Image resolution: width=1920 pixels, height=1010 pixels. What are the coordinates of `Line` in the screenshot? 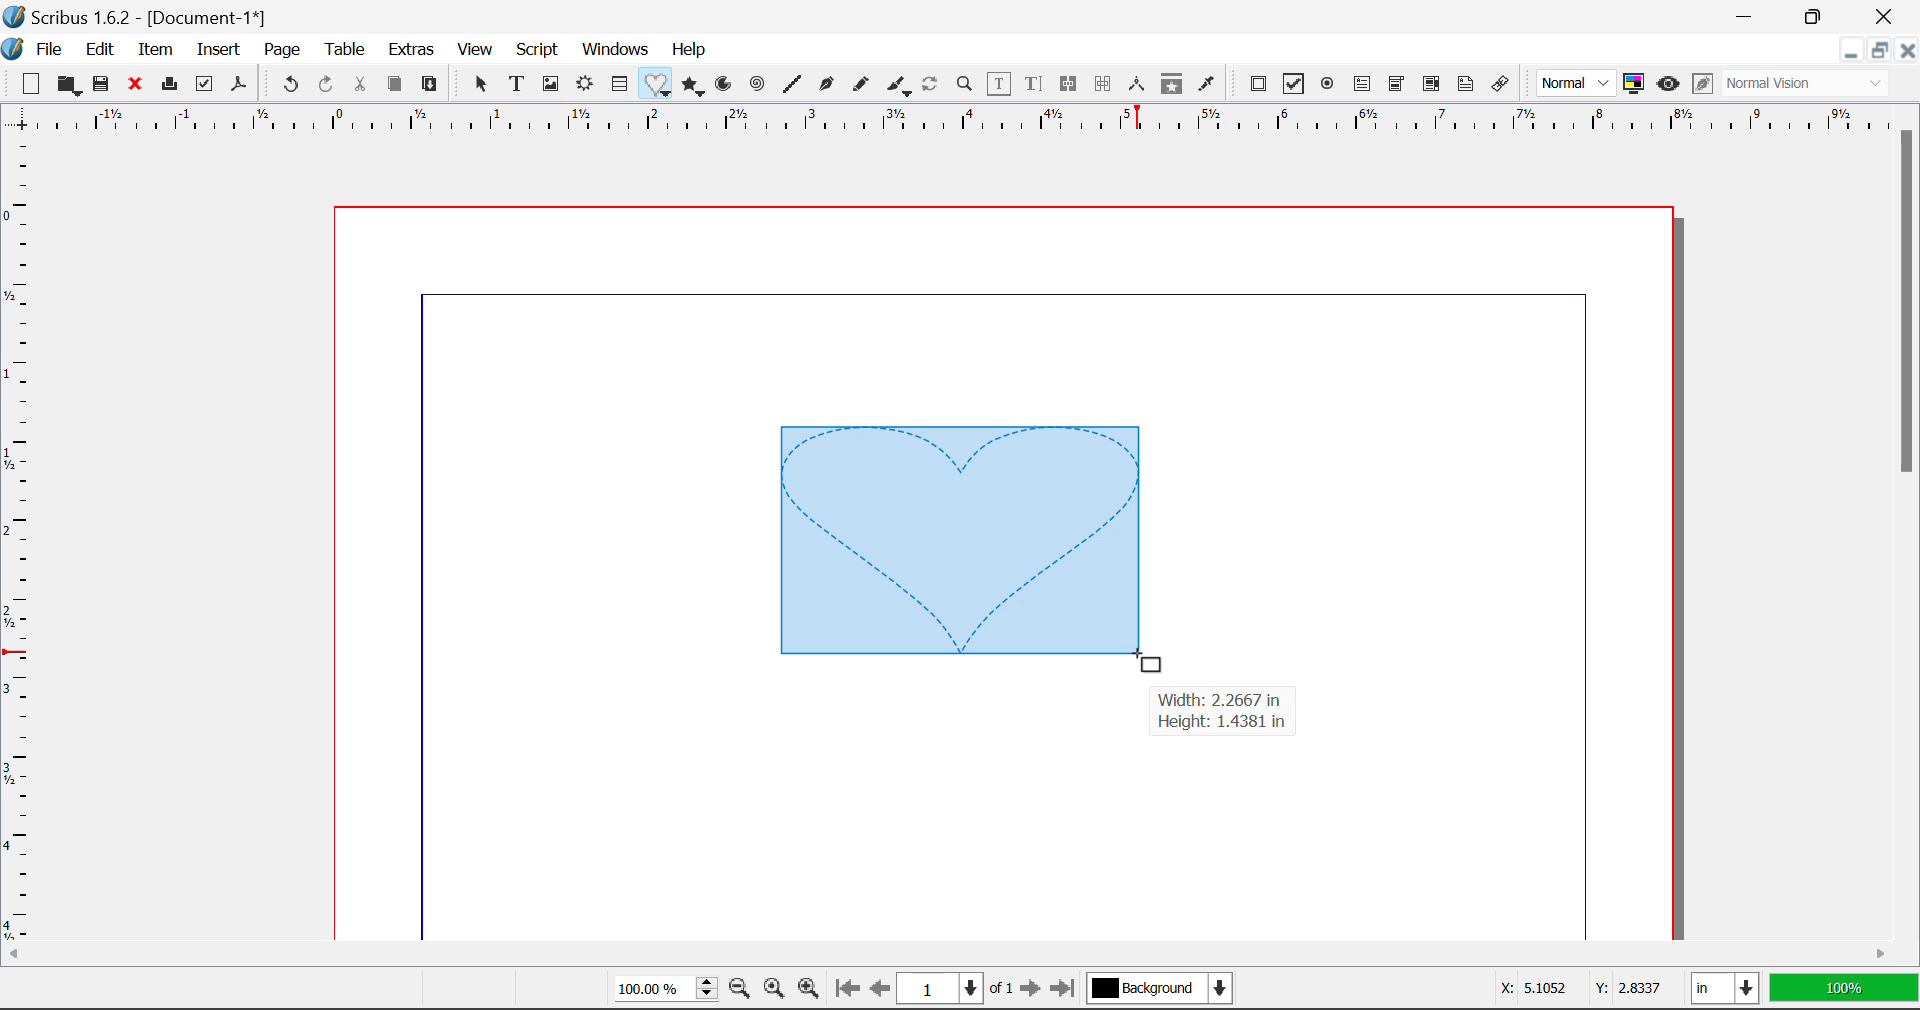 It's located at (794, 85).